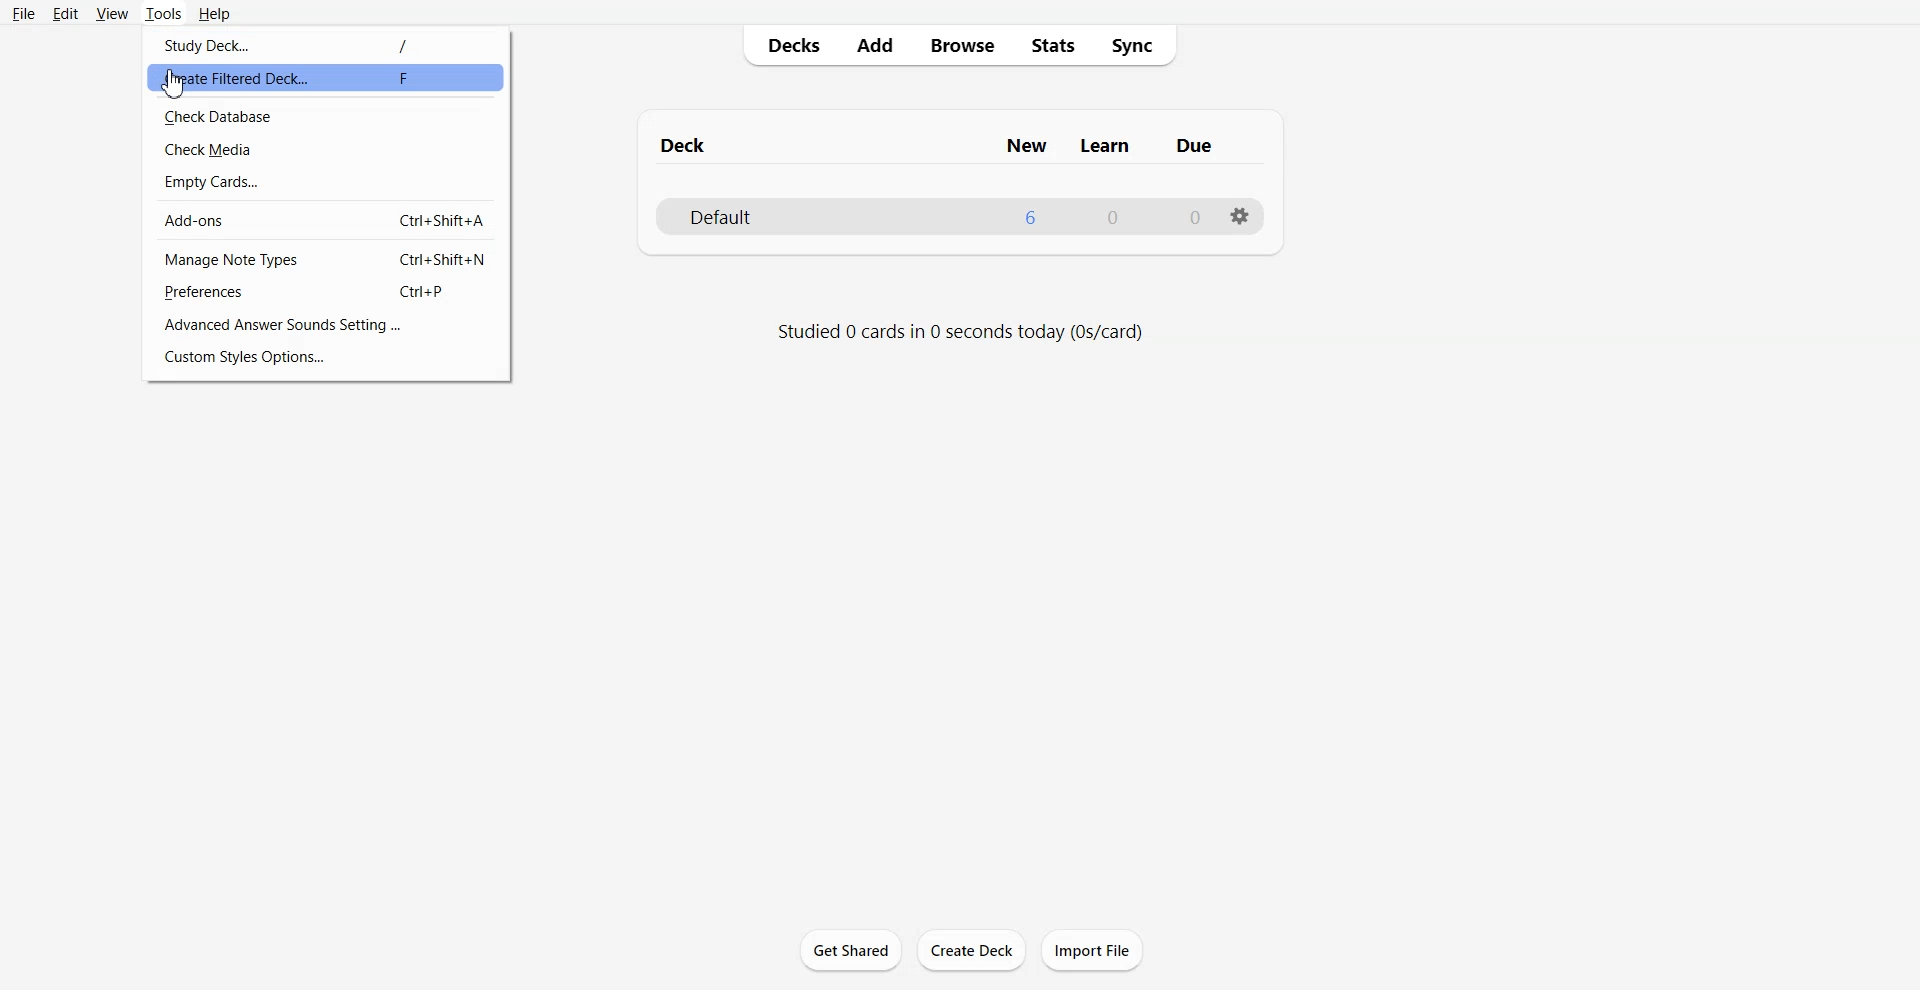 Image resolution: width=1920 pixels, height=990 pixels. What do you see at coordinates (964, 46) in the screenshot?
I see `Browse` at bounding box center [964, 46].